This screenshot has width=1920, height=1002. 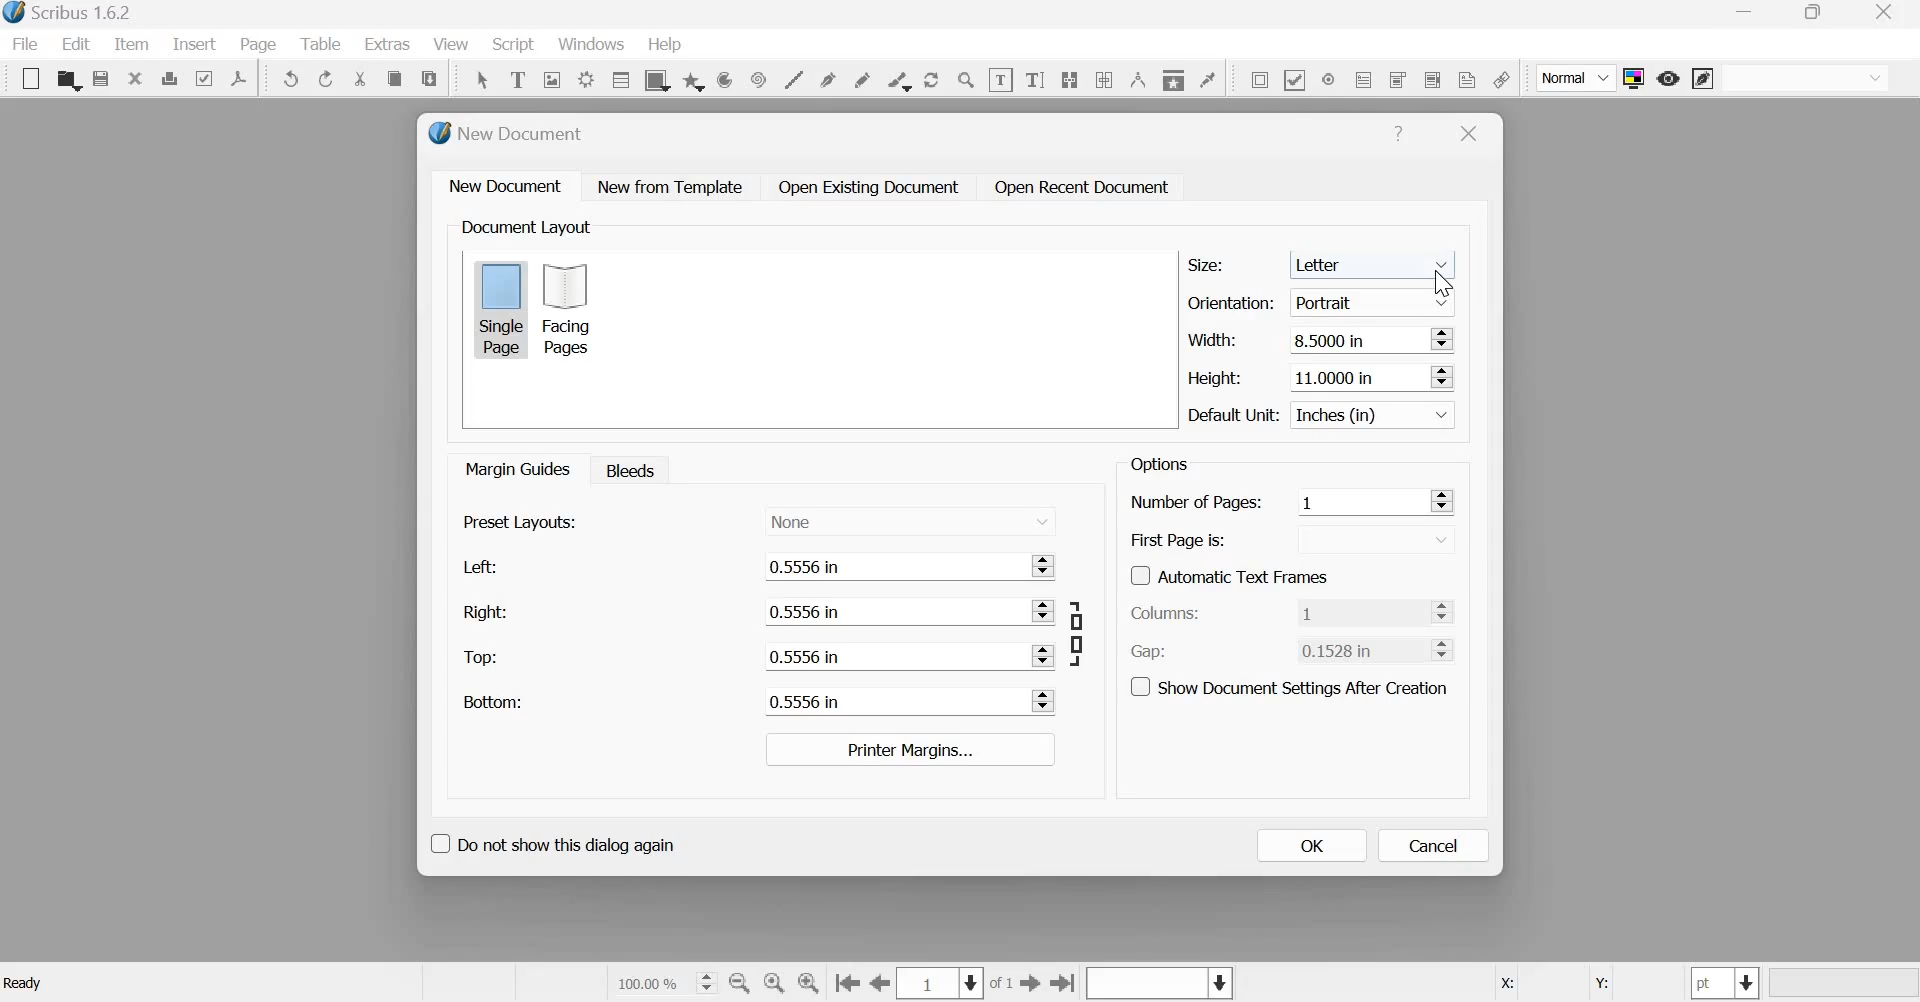 I want to click on 11.0000 in, so click(x=1350, y=375).